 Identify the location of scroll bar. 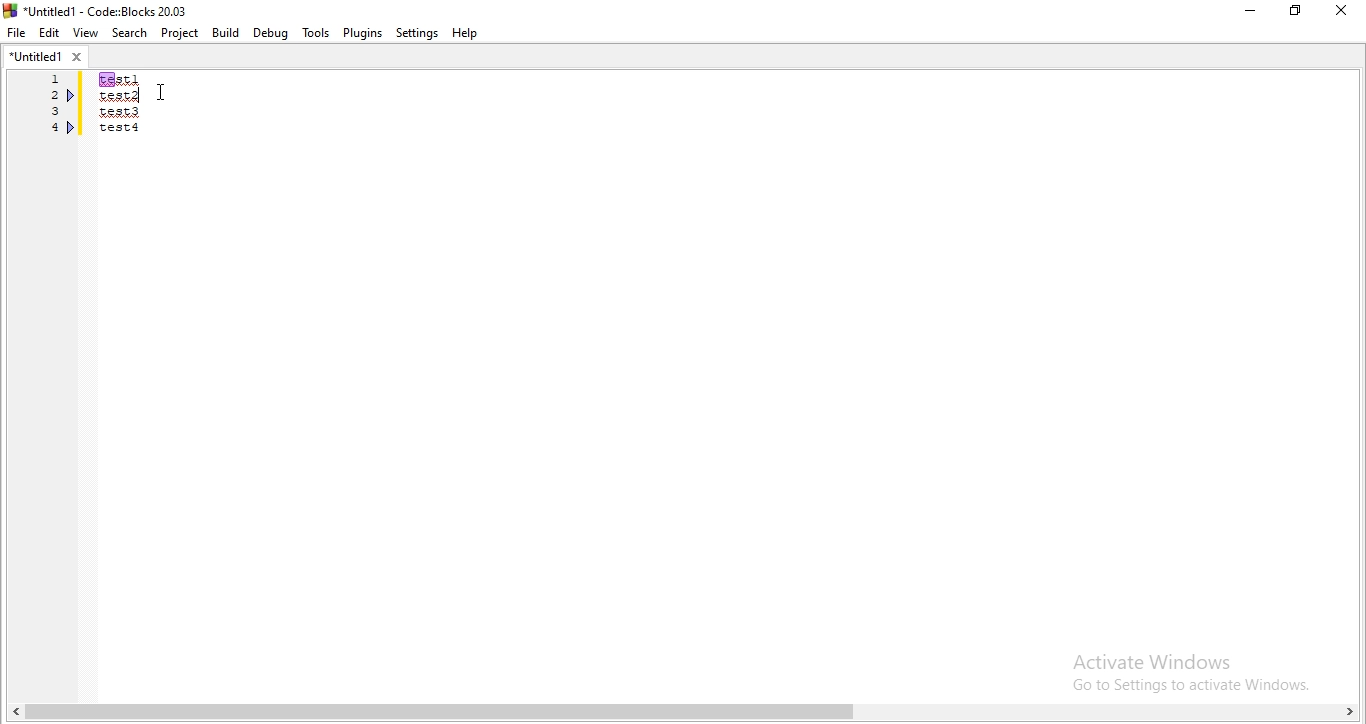
(683, 711).